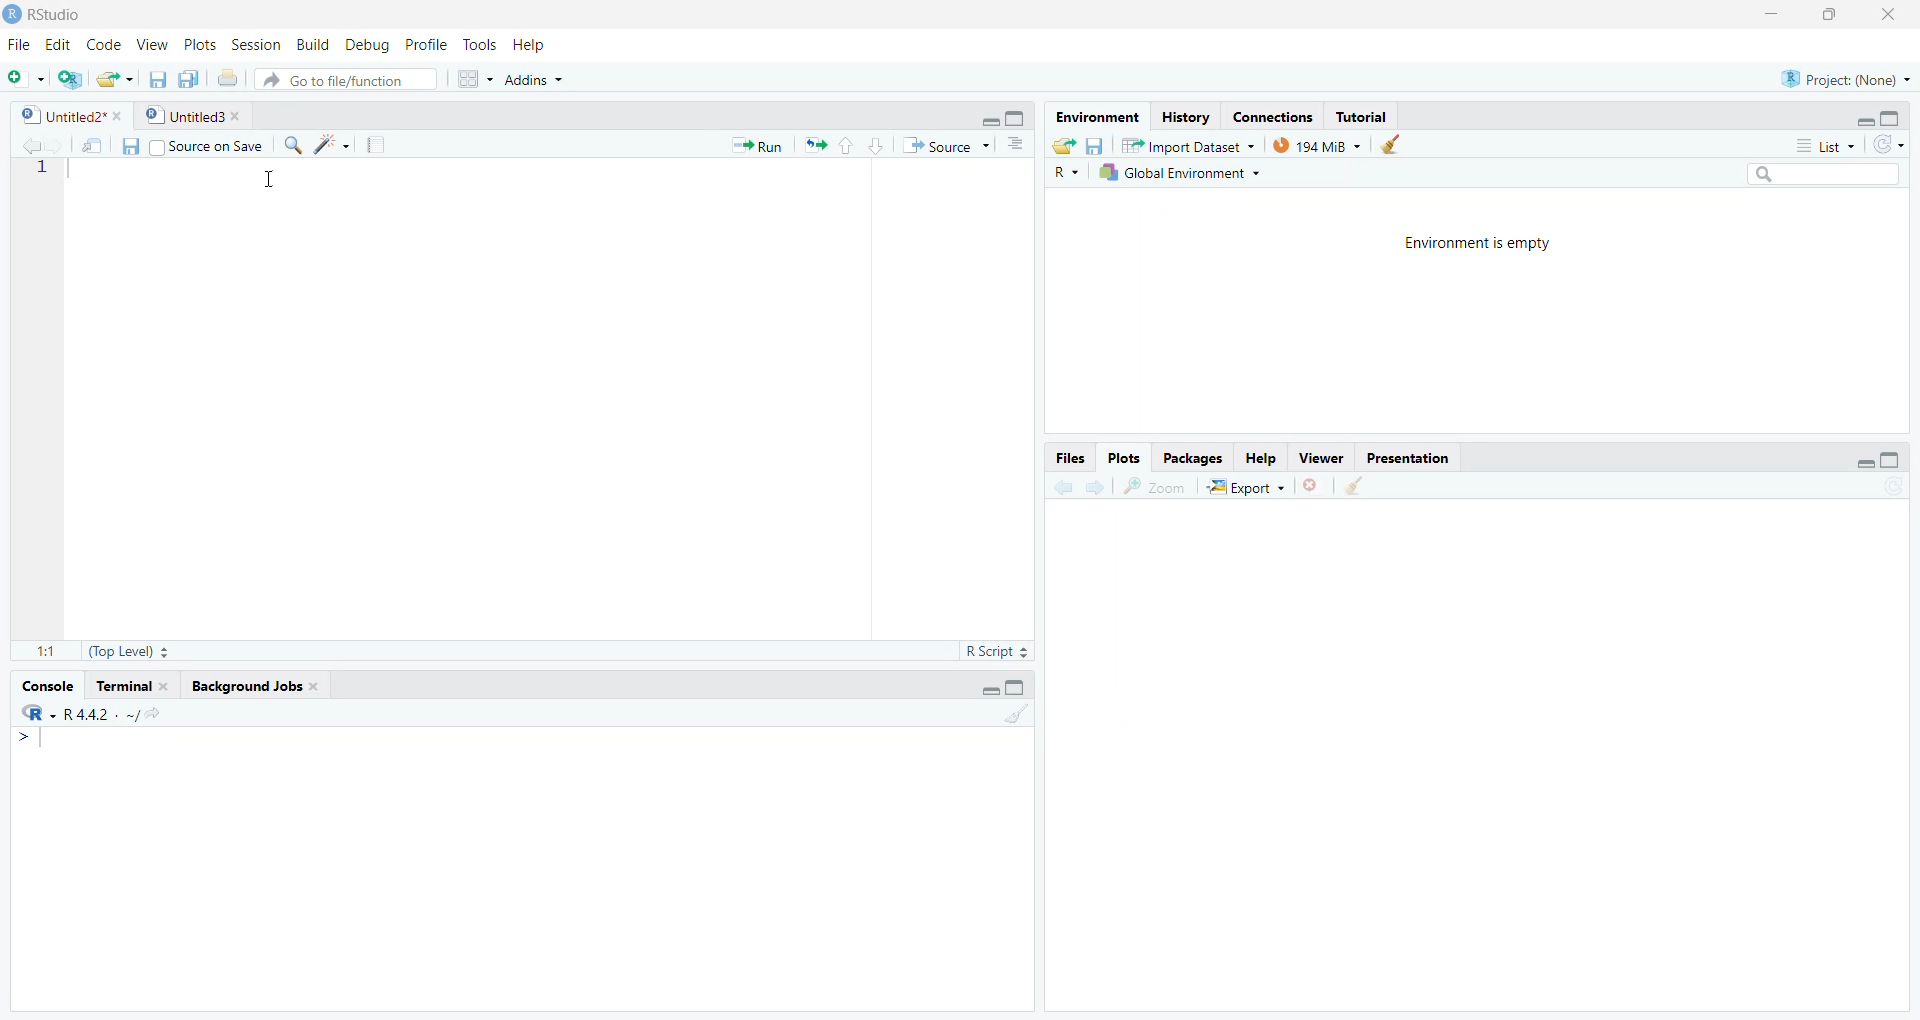  I want to click on Source on Save, so click(192, 146).